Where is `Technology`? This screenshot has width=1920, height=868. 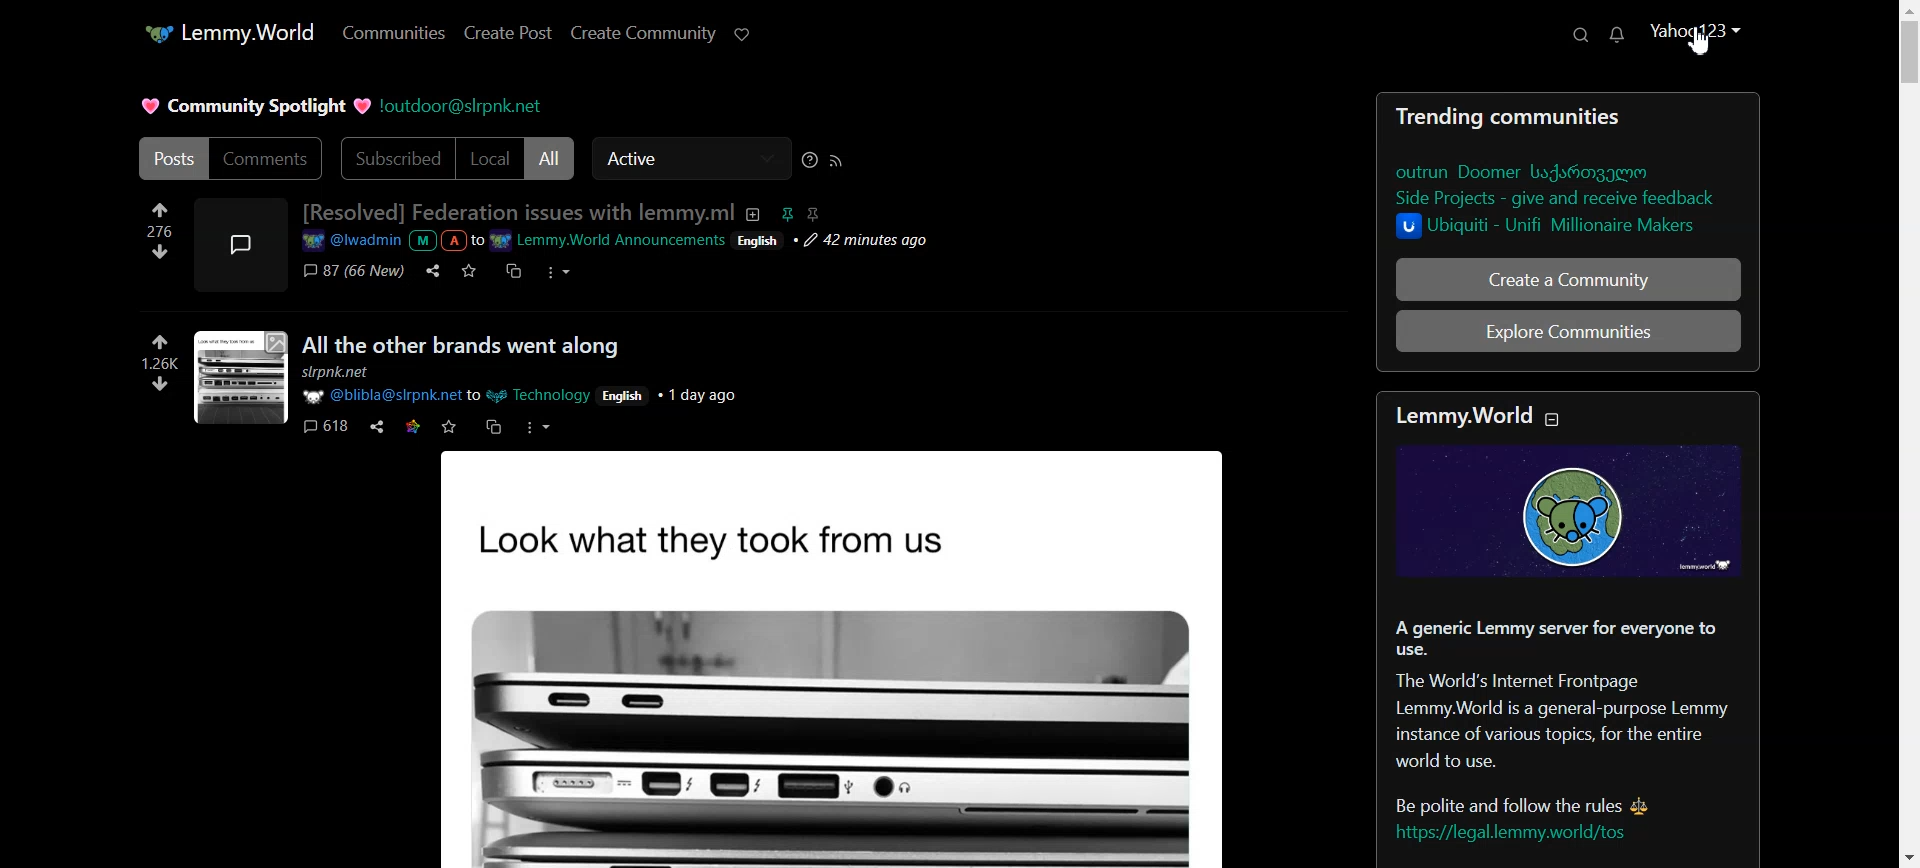
Technology is located at coordinates (543, 395).